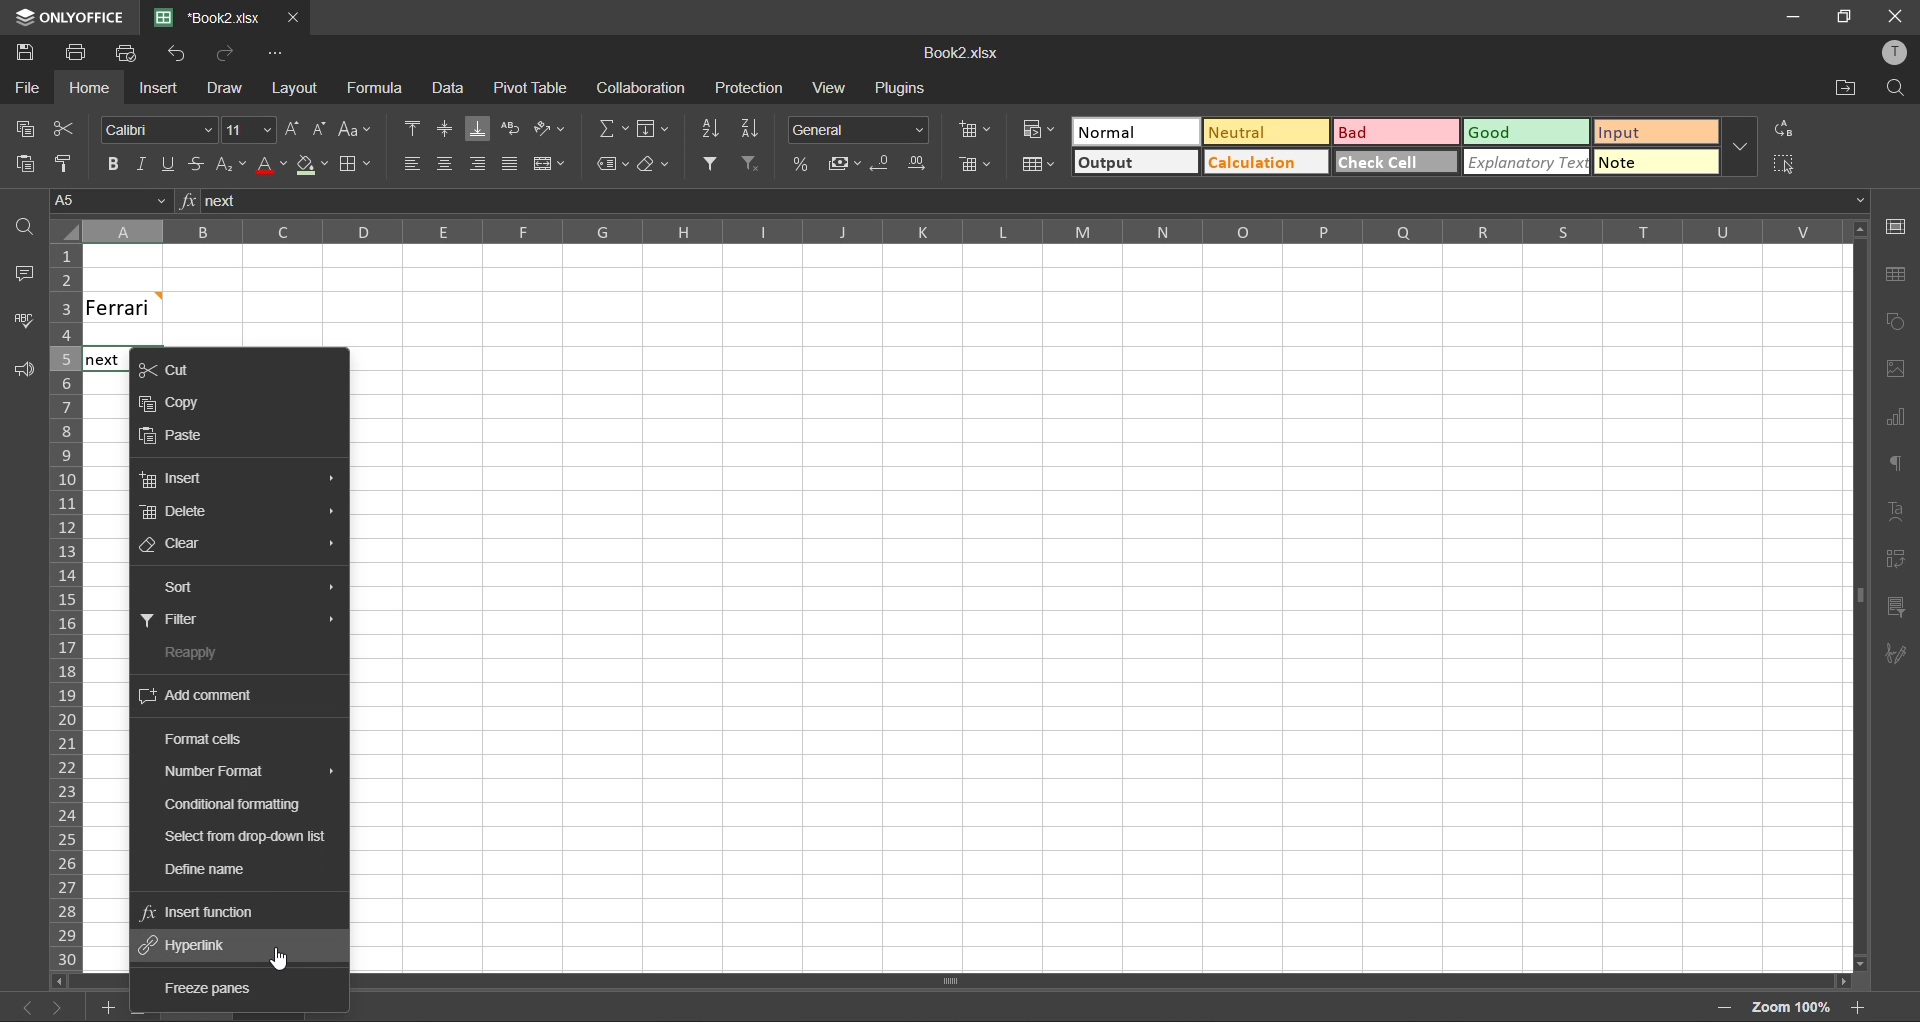  What do you see at coordinates (1262, 163) in the screenshot?
I see `calculation` at bounding box center [1262, 163].